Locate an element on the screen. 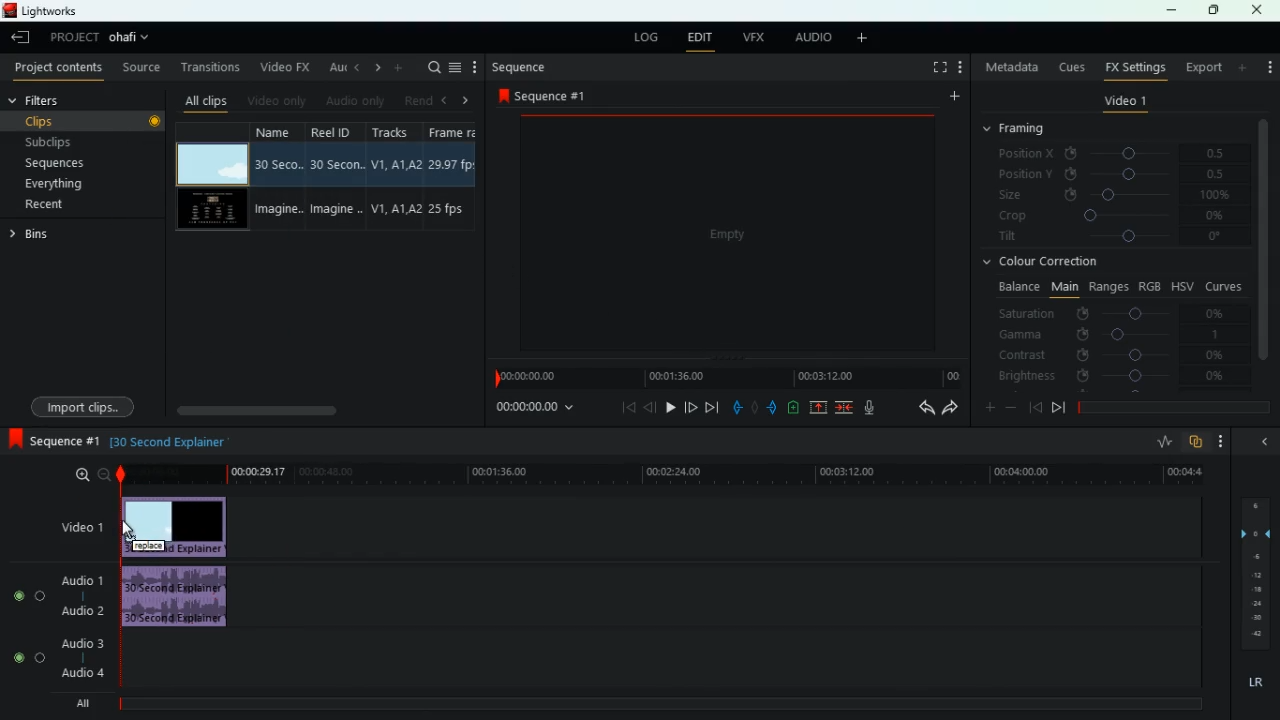  back is located at coordinates (355, 67).